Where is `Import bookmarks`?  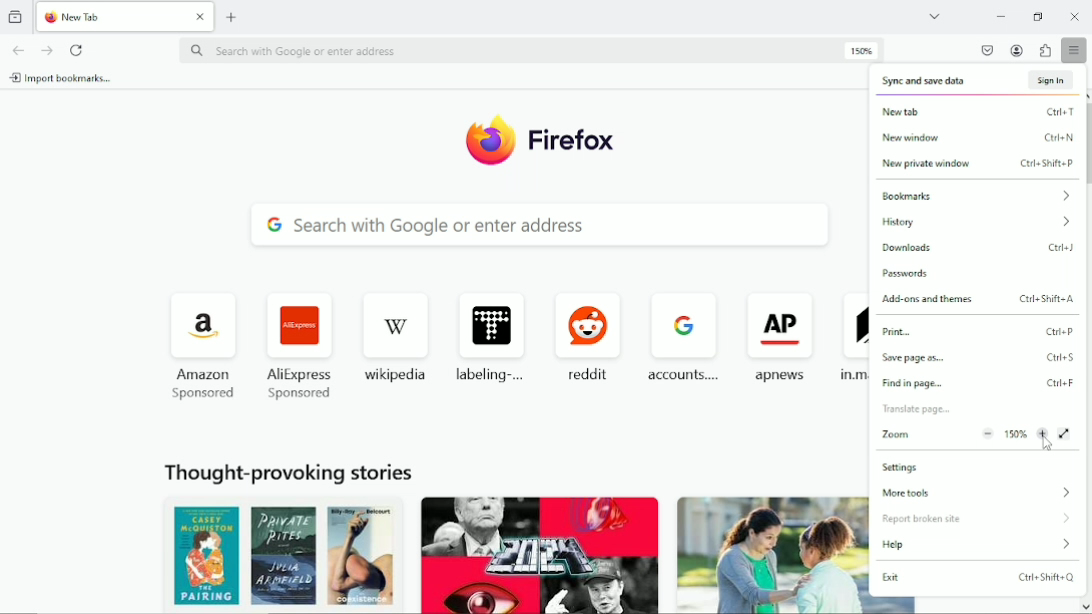
Import bookmarks is located at coordinates (63, 79).